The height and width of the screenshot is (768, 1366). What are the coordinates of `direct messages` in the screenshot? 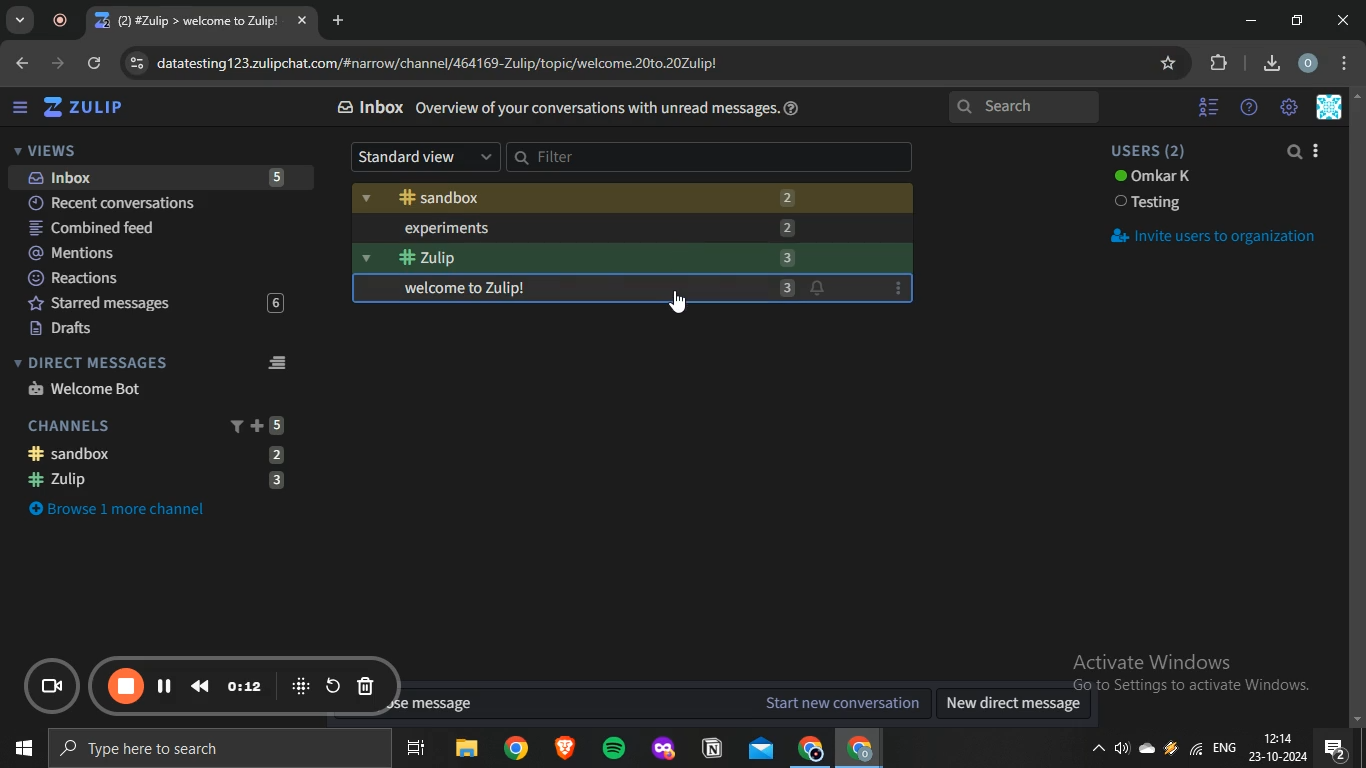 It's located at (155, 362).